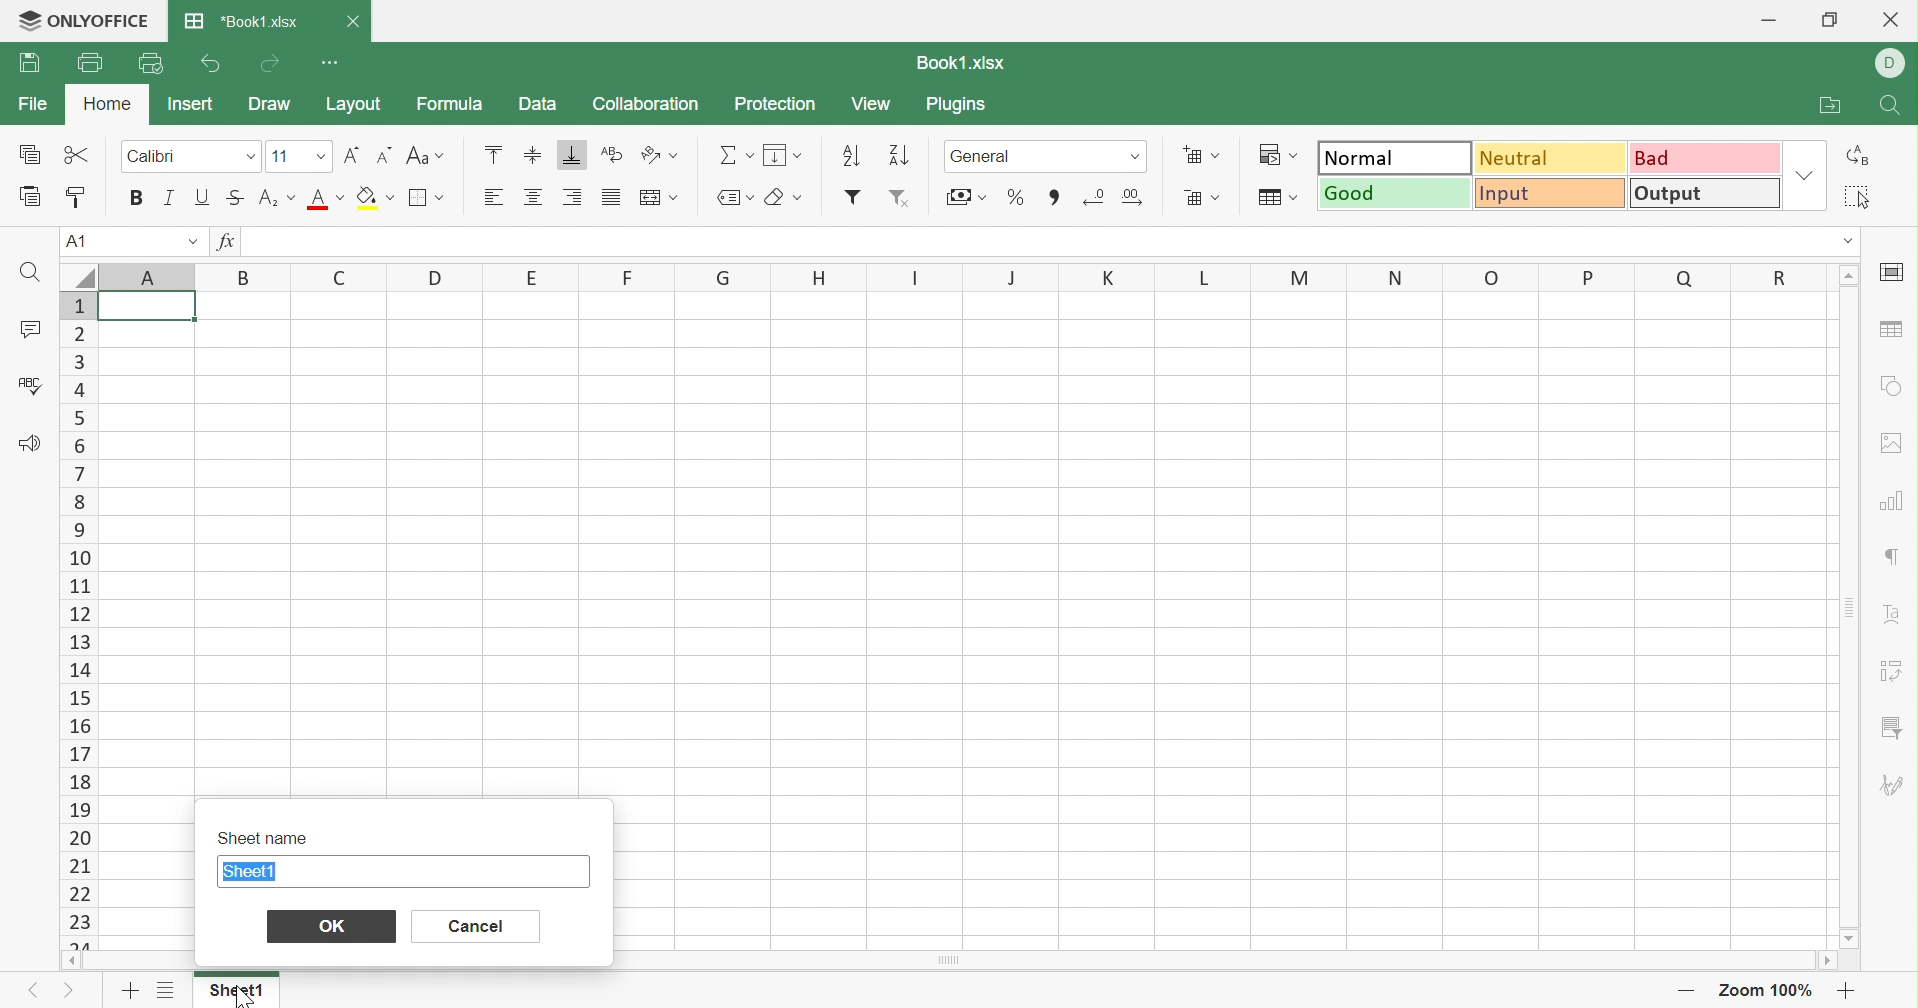 This screenshot has height=1008, width=1918. I want to click on Increase font size, so click(351, 154).